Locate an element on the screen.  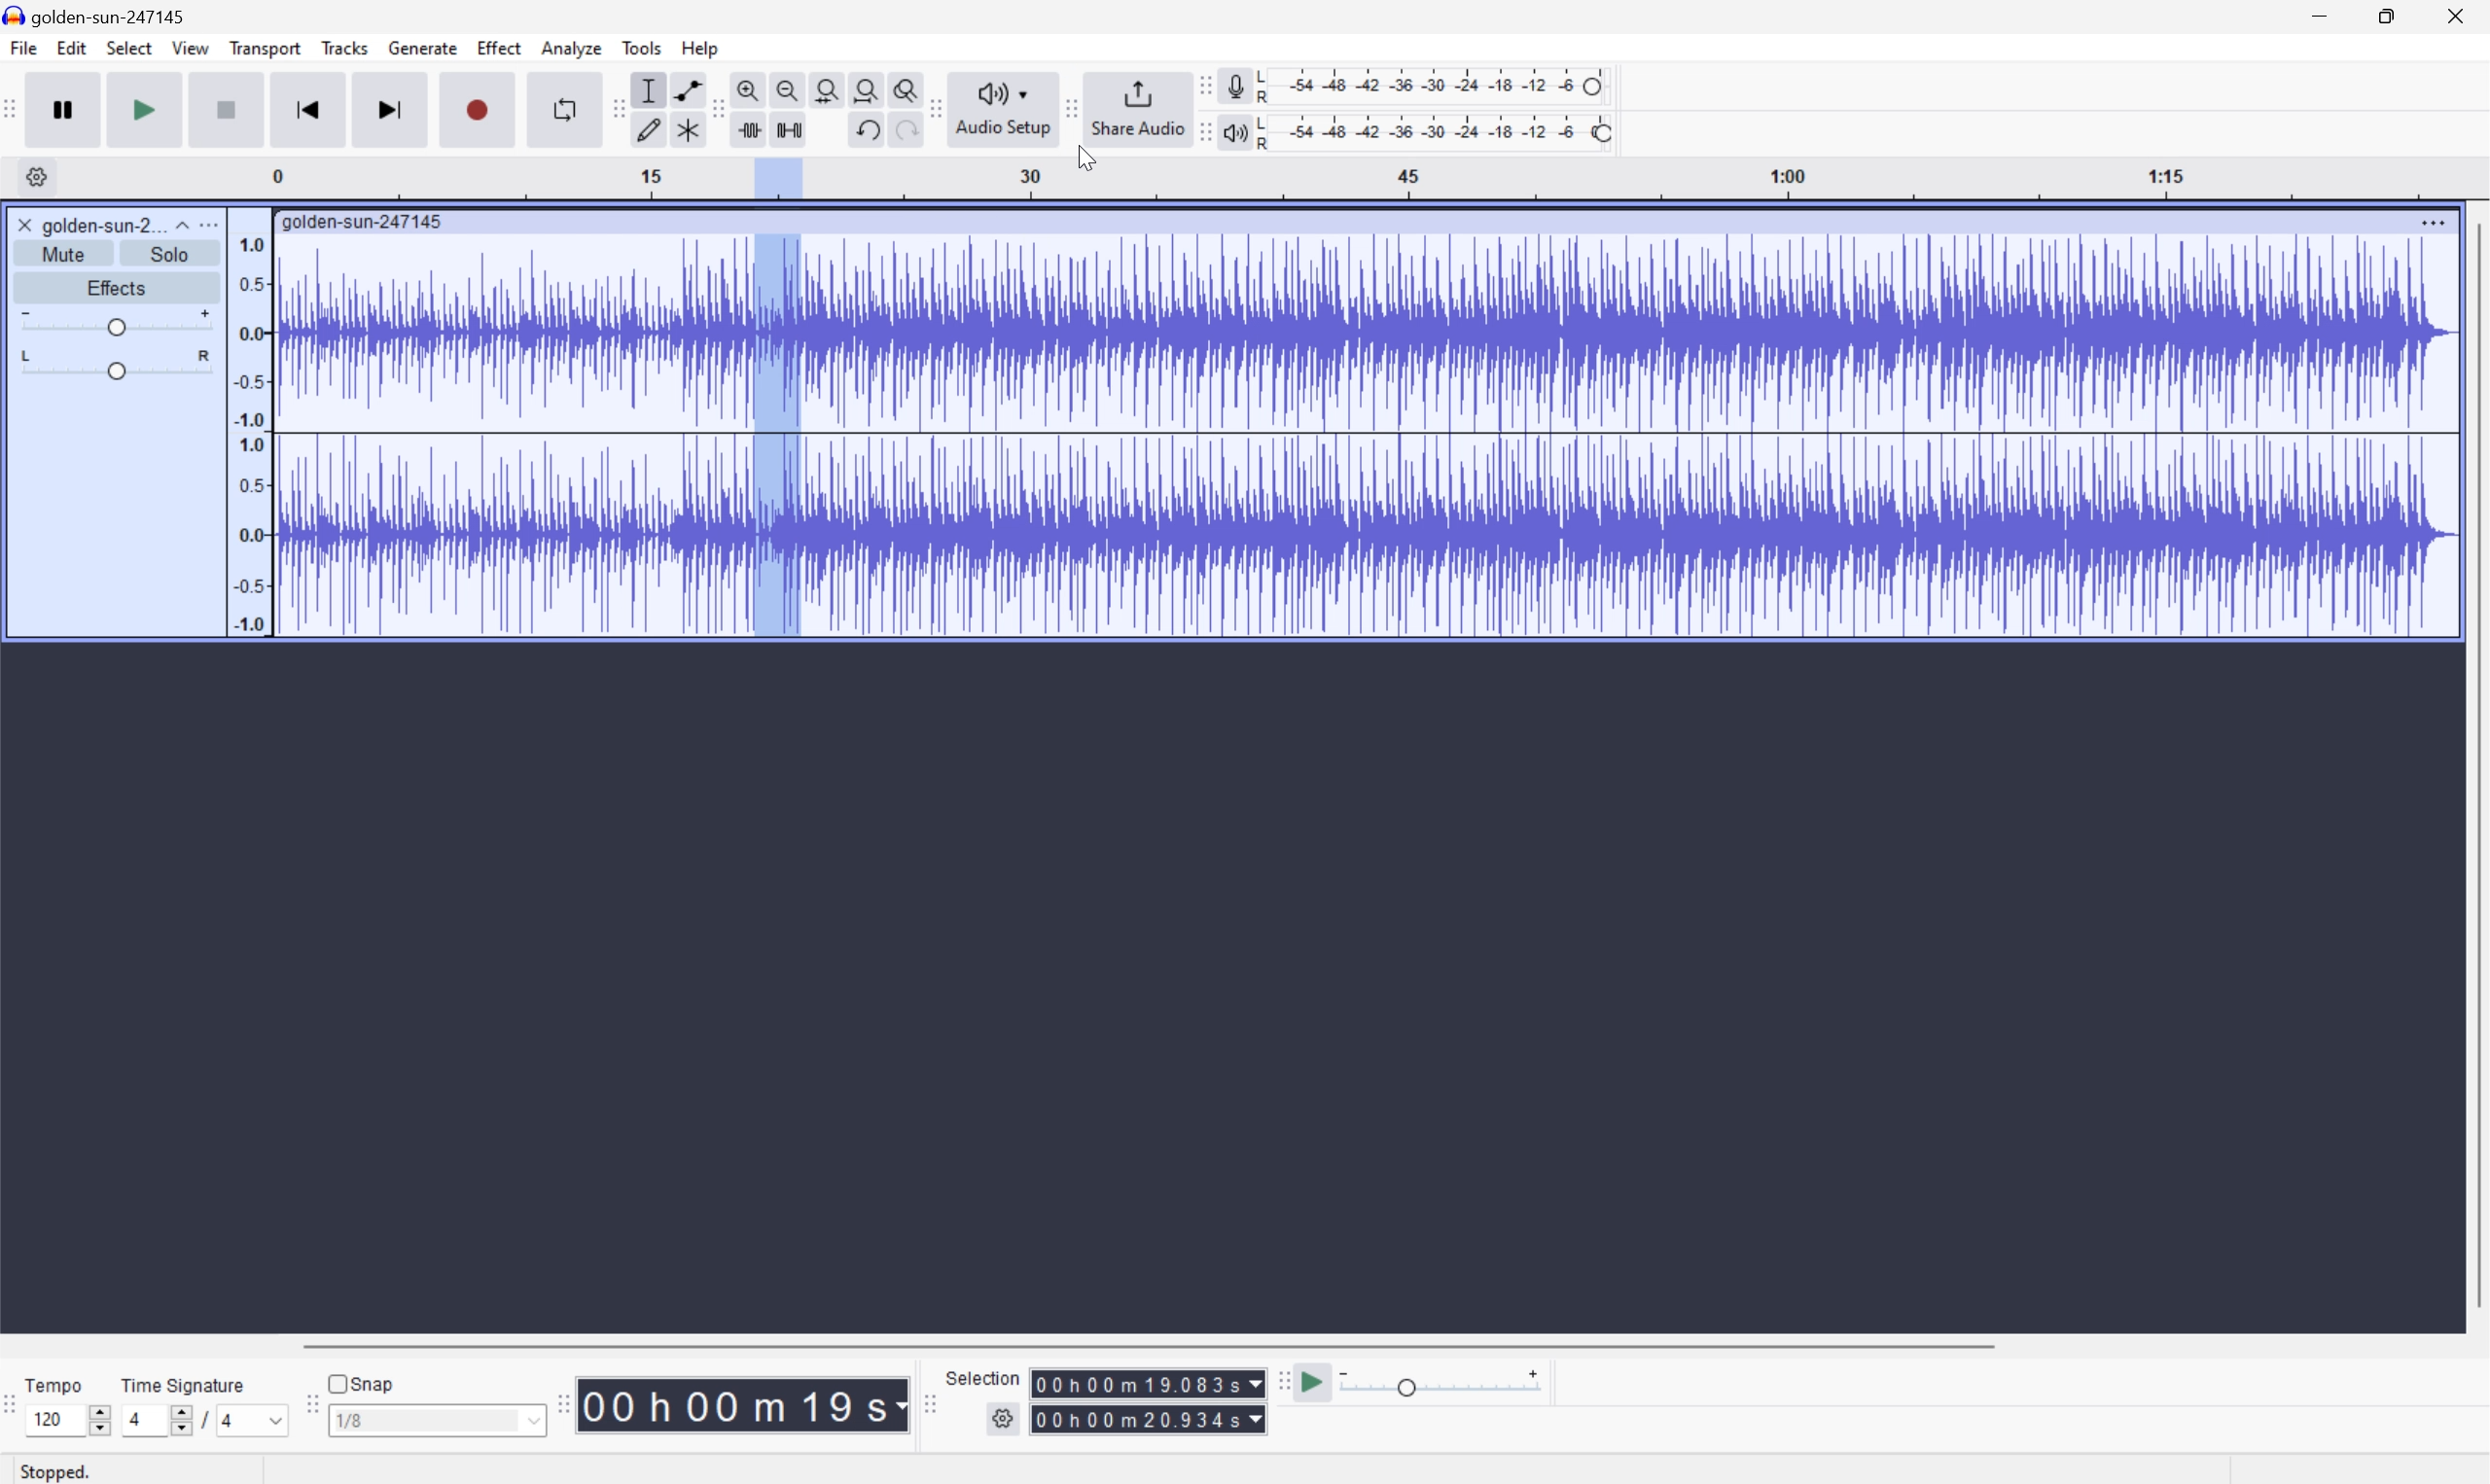
Edit is located at coordinates (73, 49).